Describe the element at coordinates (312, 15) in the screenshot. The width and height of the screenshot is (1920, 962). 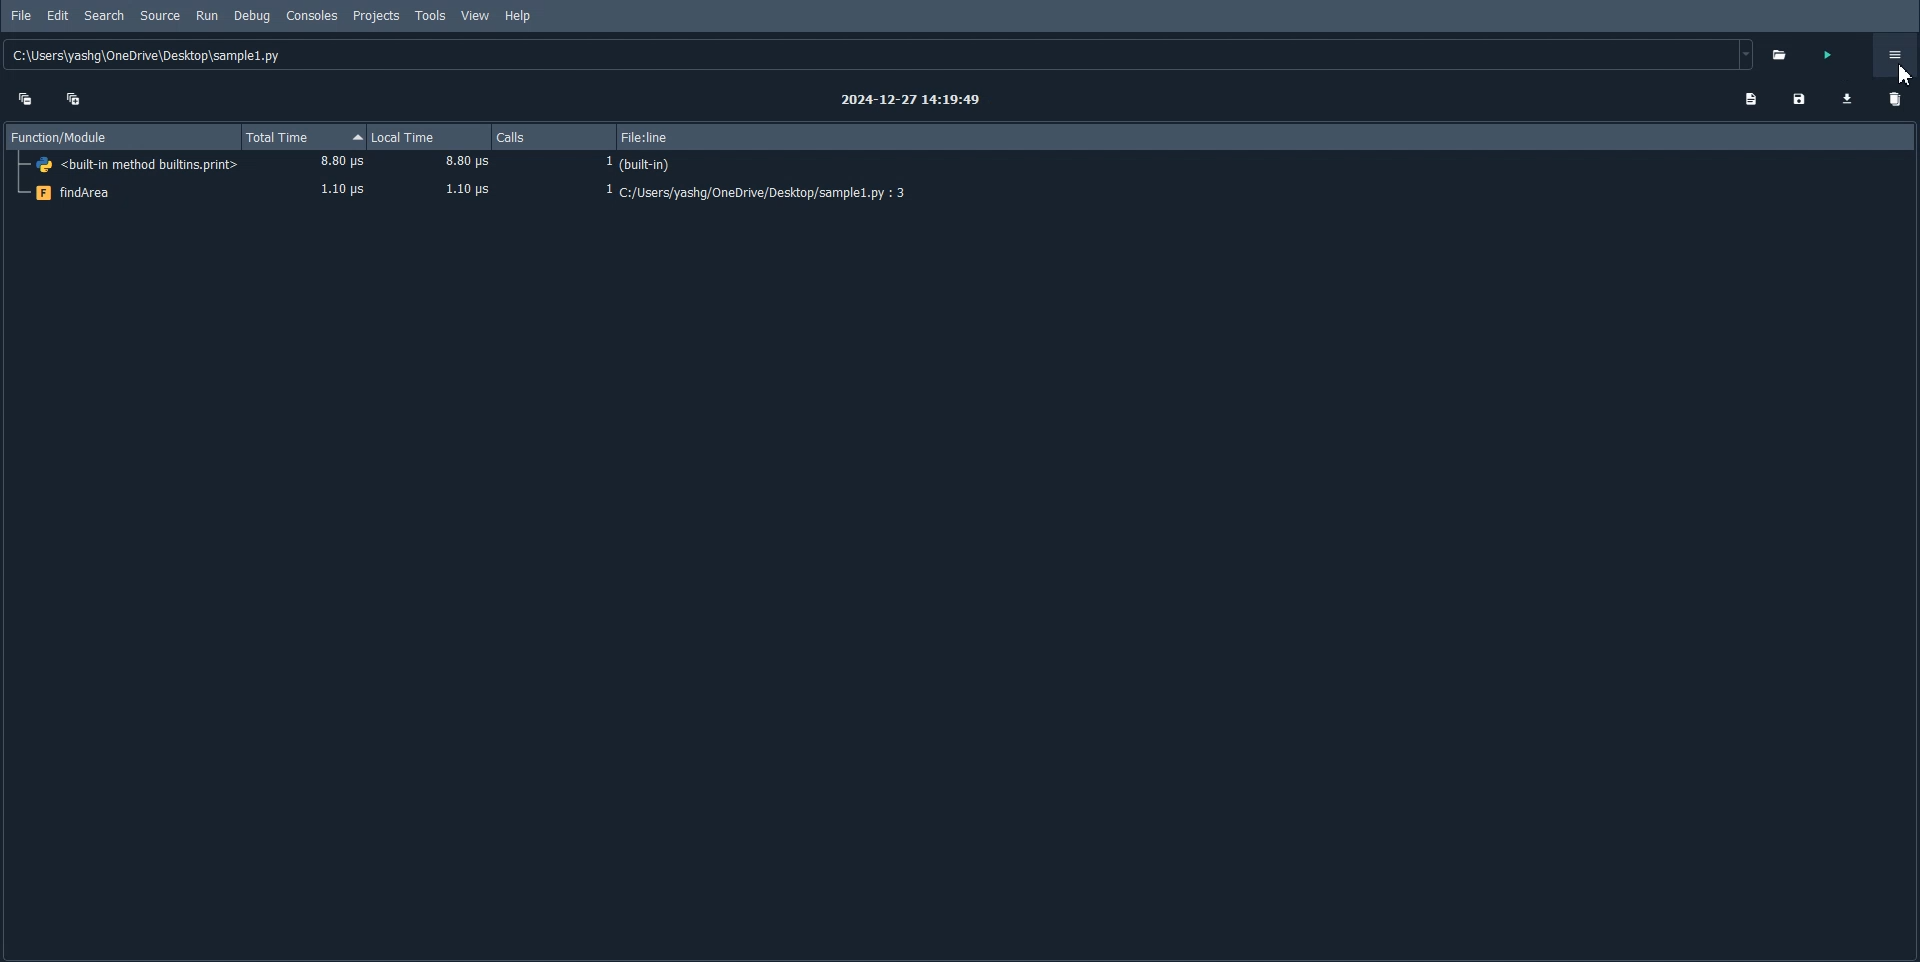
I see `Consoles` at that location.